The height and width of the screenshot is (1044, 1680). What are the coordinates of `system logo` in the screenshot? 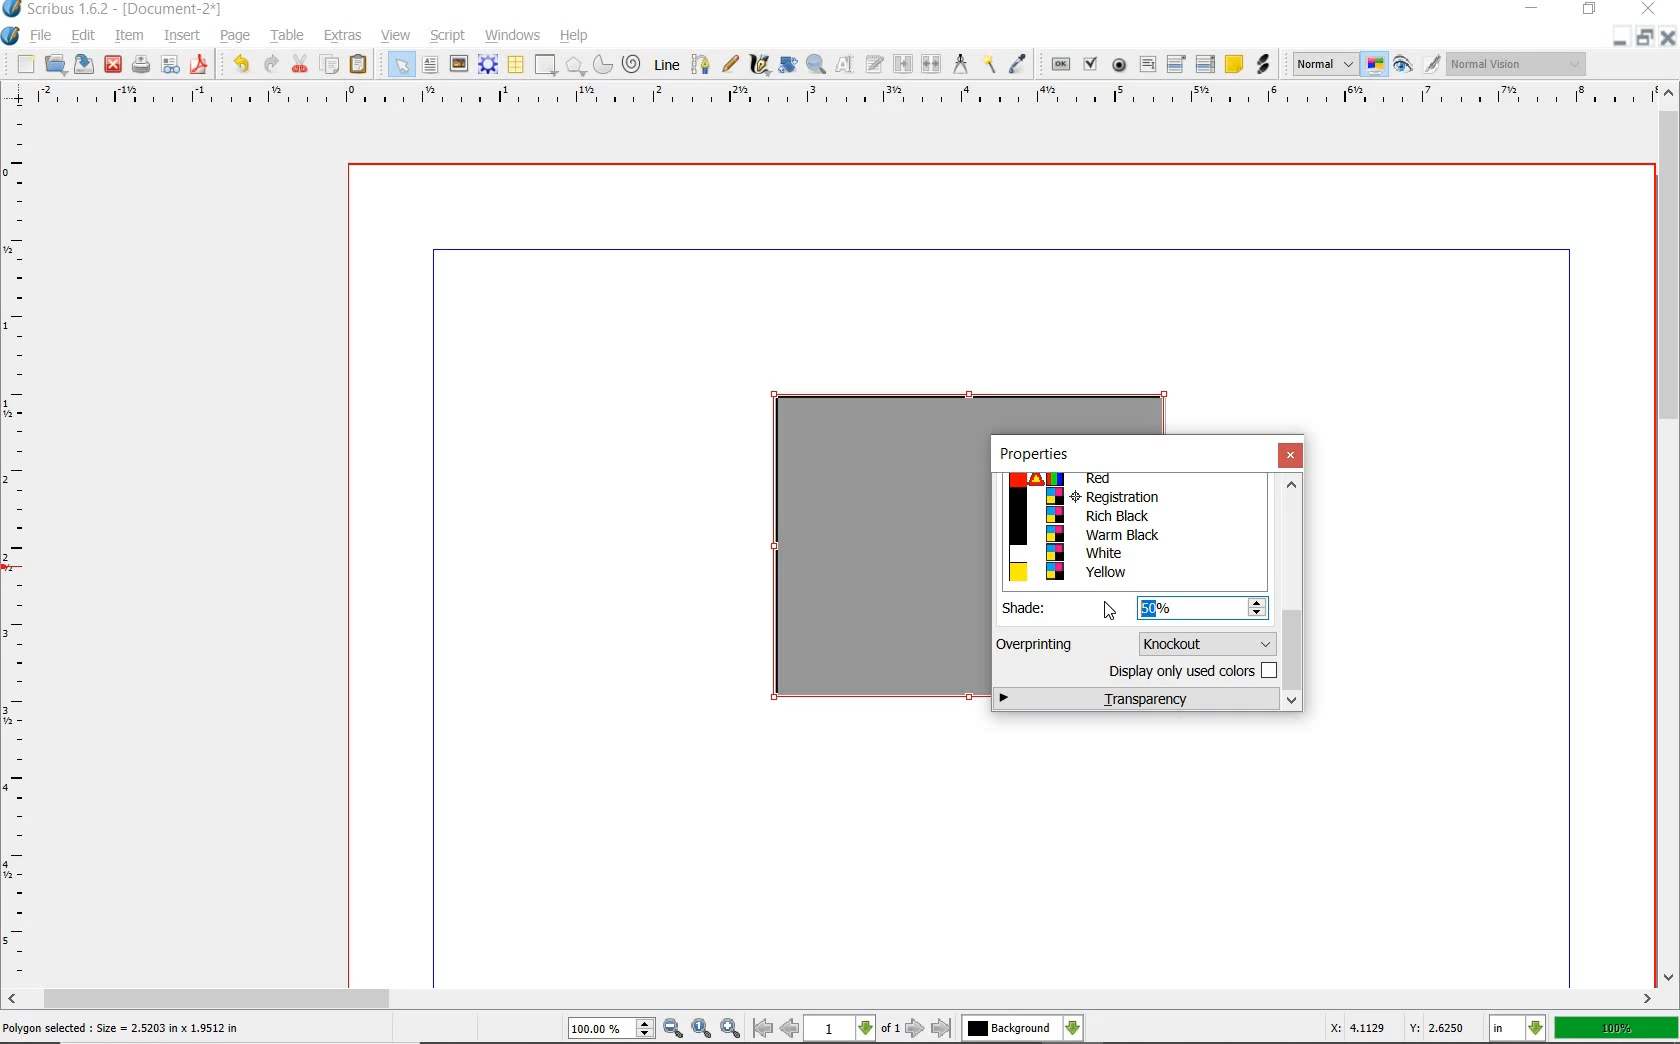 It's located at (12, 37).